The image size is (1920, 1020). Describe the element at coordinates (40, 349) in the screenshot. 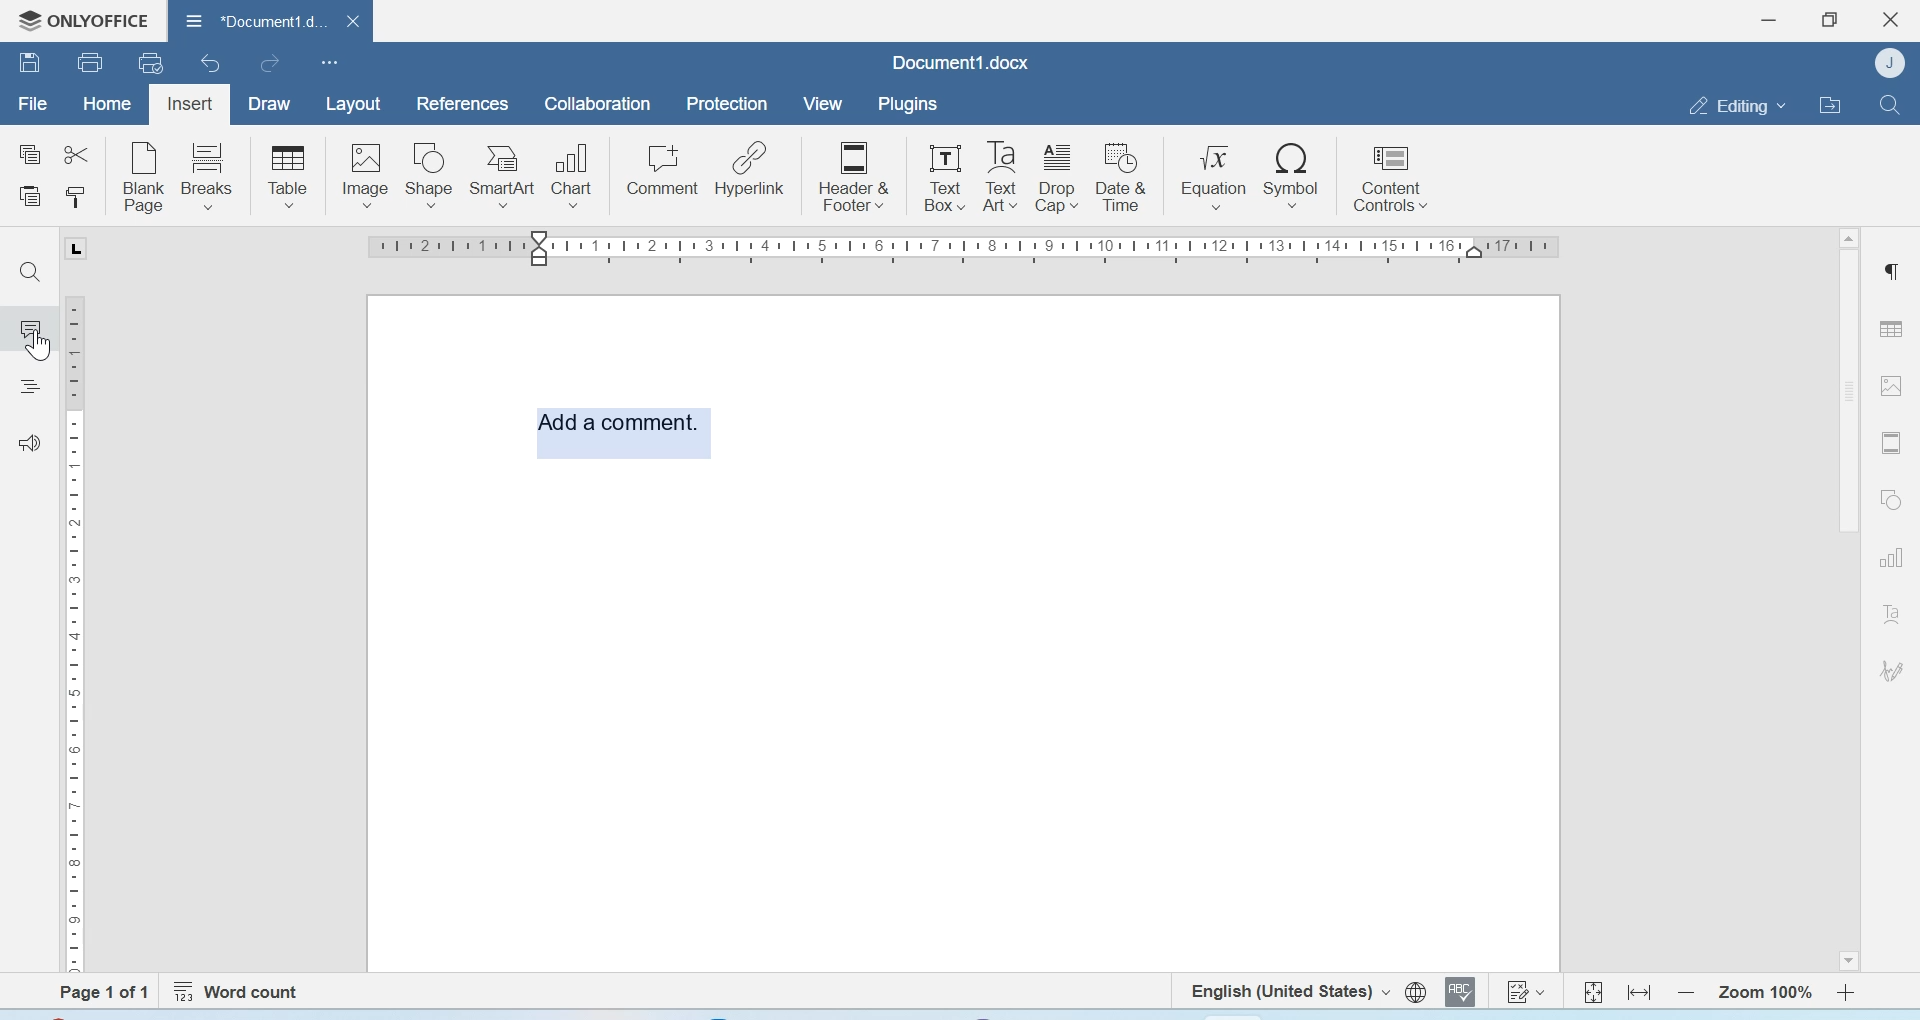

I see `Cursor` at that location.